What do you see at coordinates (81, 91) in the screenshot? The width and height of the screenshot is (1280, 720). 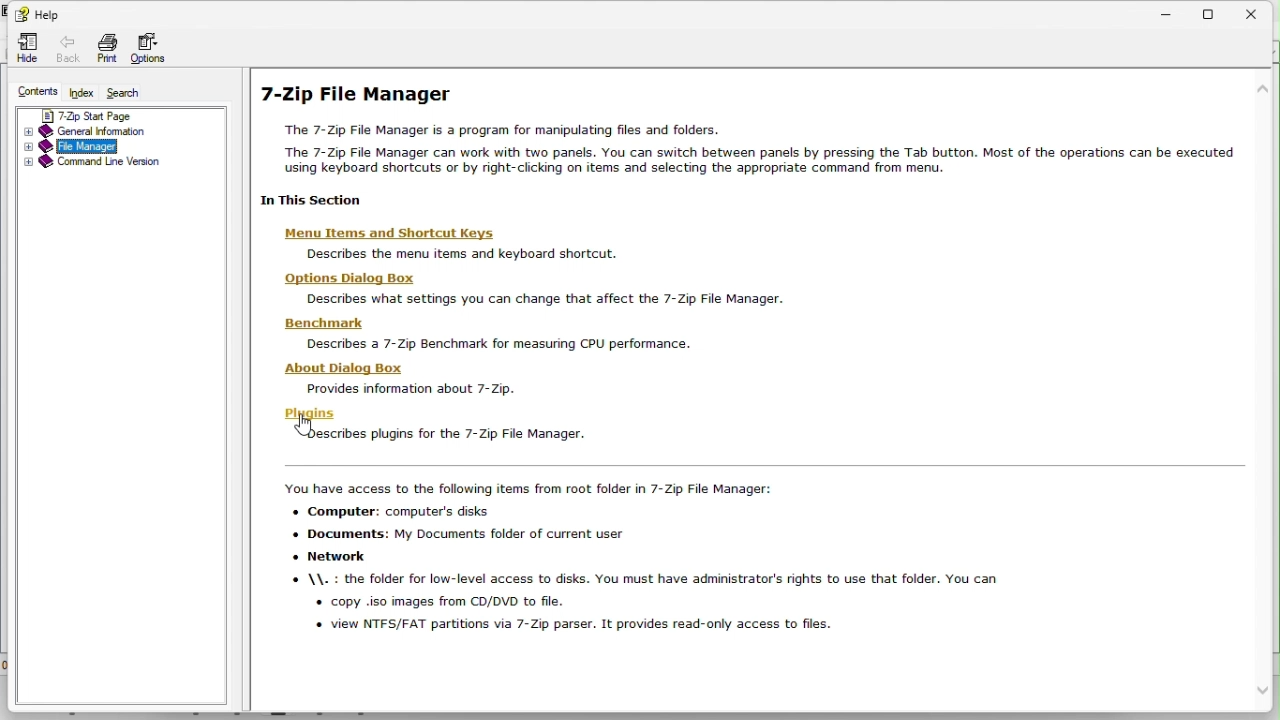 I see `Index` at bounding box center [81, 91].